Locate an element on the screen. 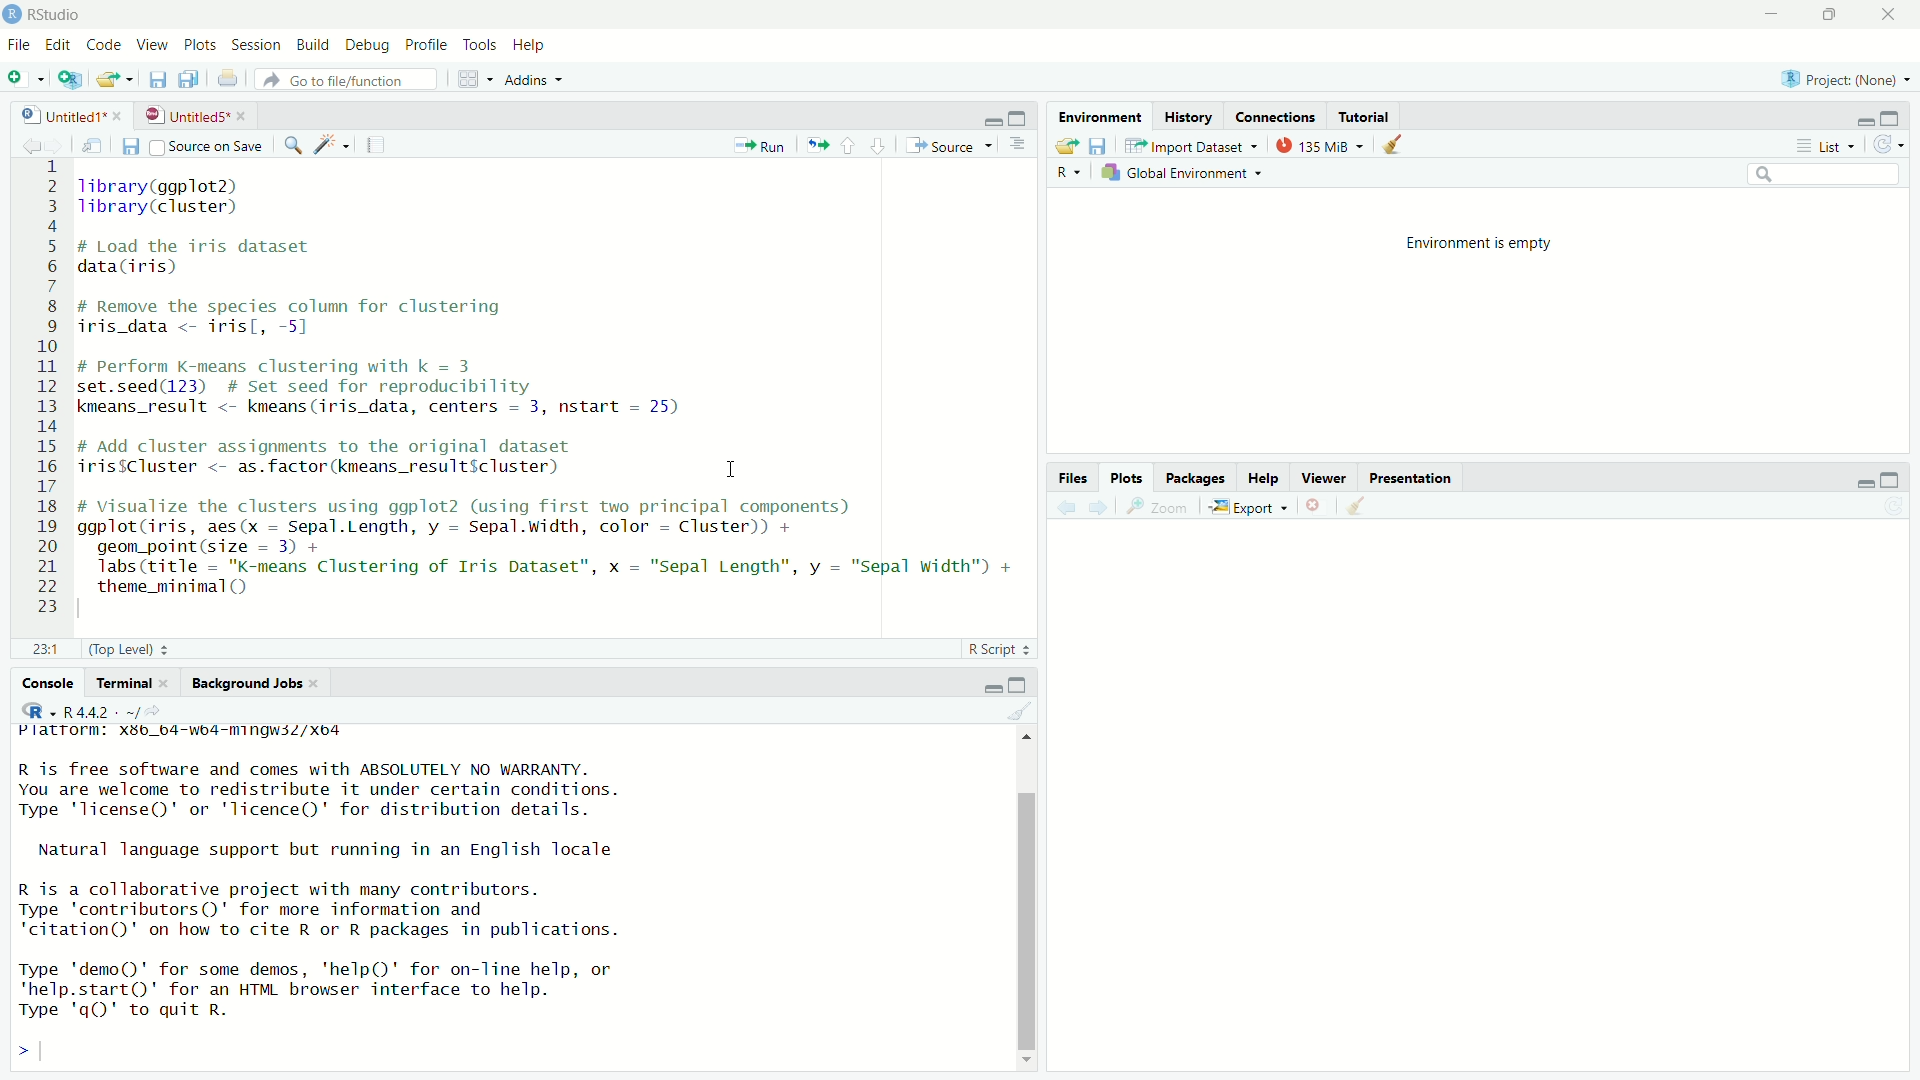 This screenshot has height=1080, width=1920. Files is located at coordinates (1071, 476).